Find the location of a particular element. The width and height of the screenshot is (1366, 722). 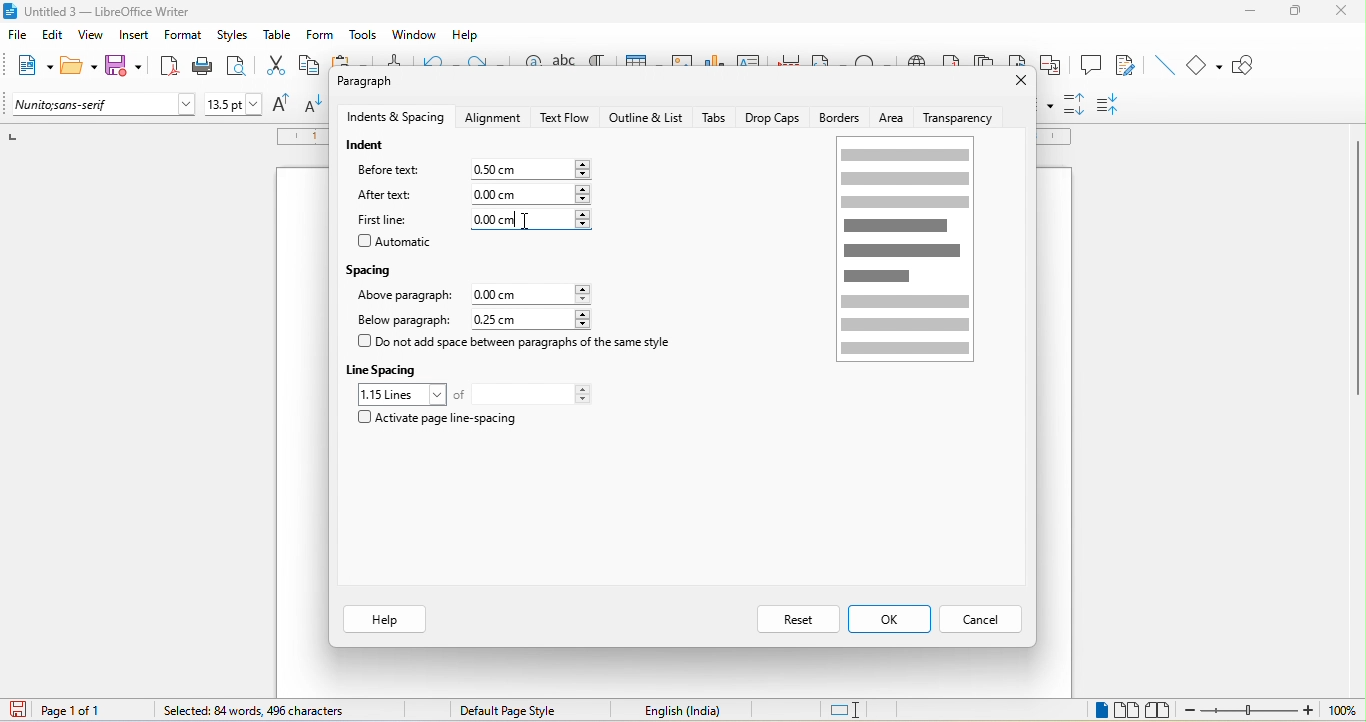

after text is located at coordinates (384, 194).